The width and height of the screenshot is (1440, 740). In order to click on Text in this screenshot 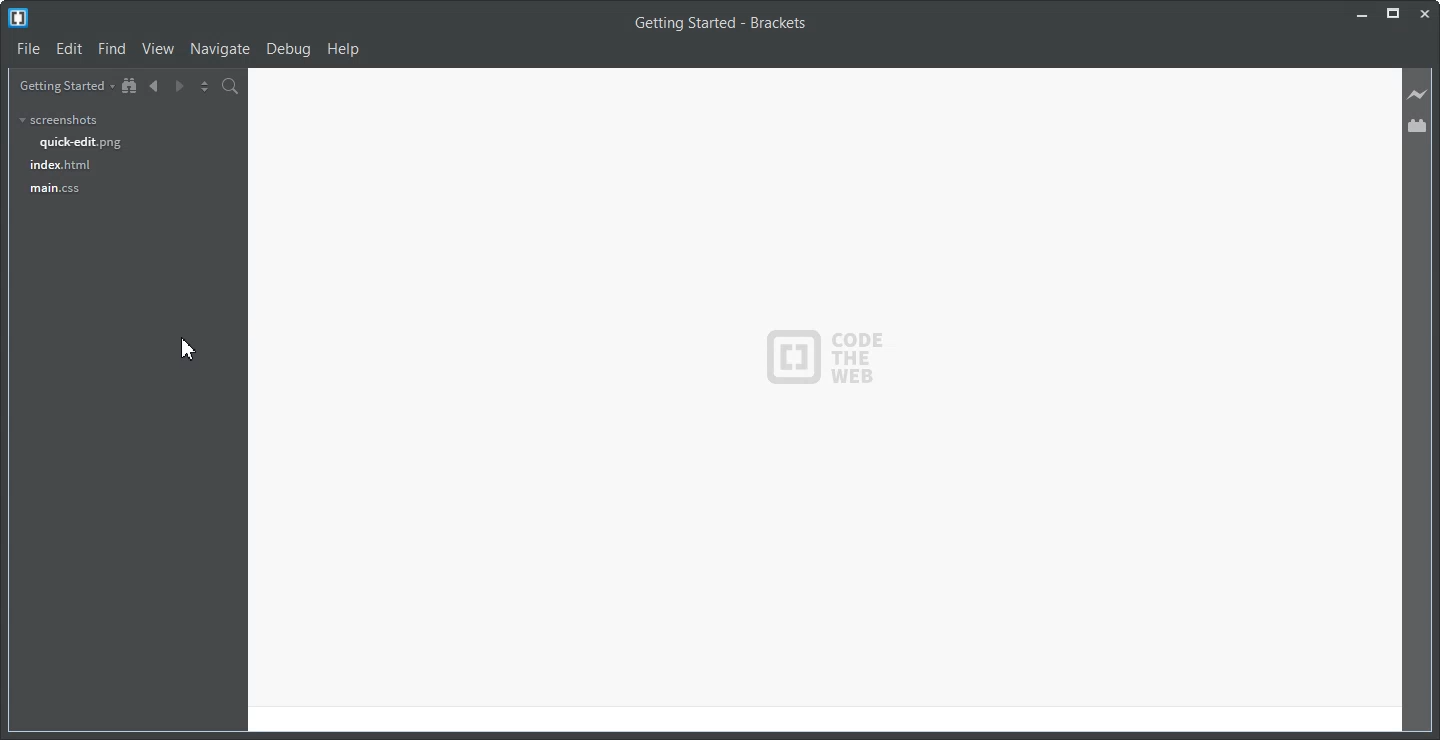, I will do `click(722, 22)`.